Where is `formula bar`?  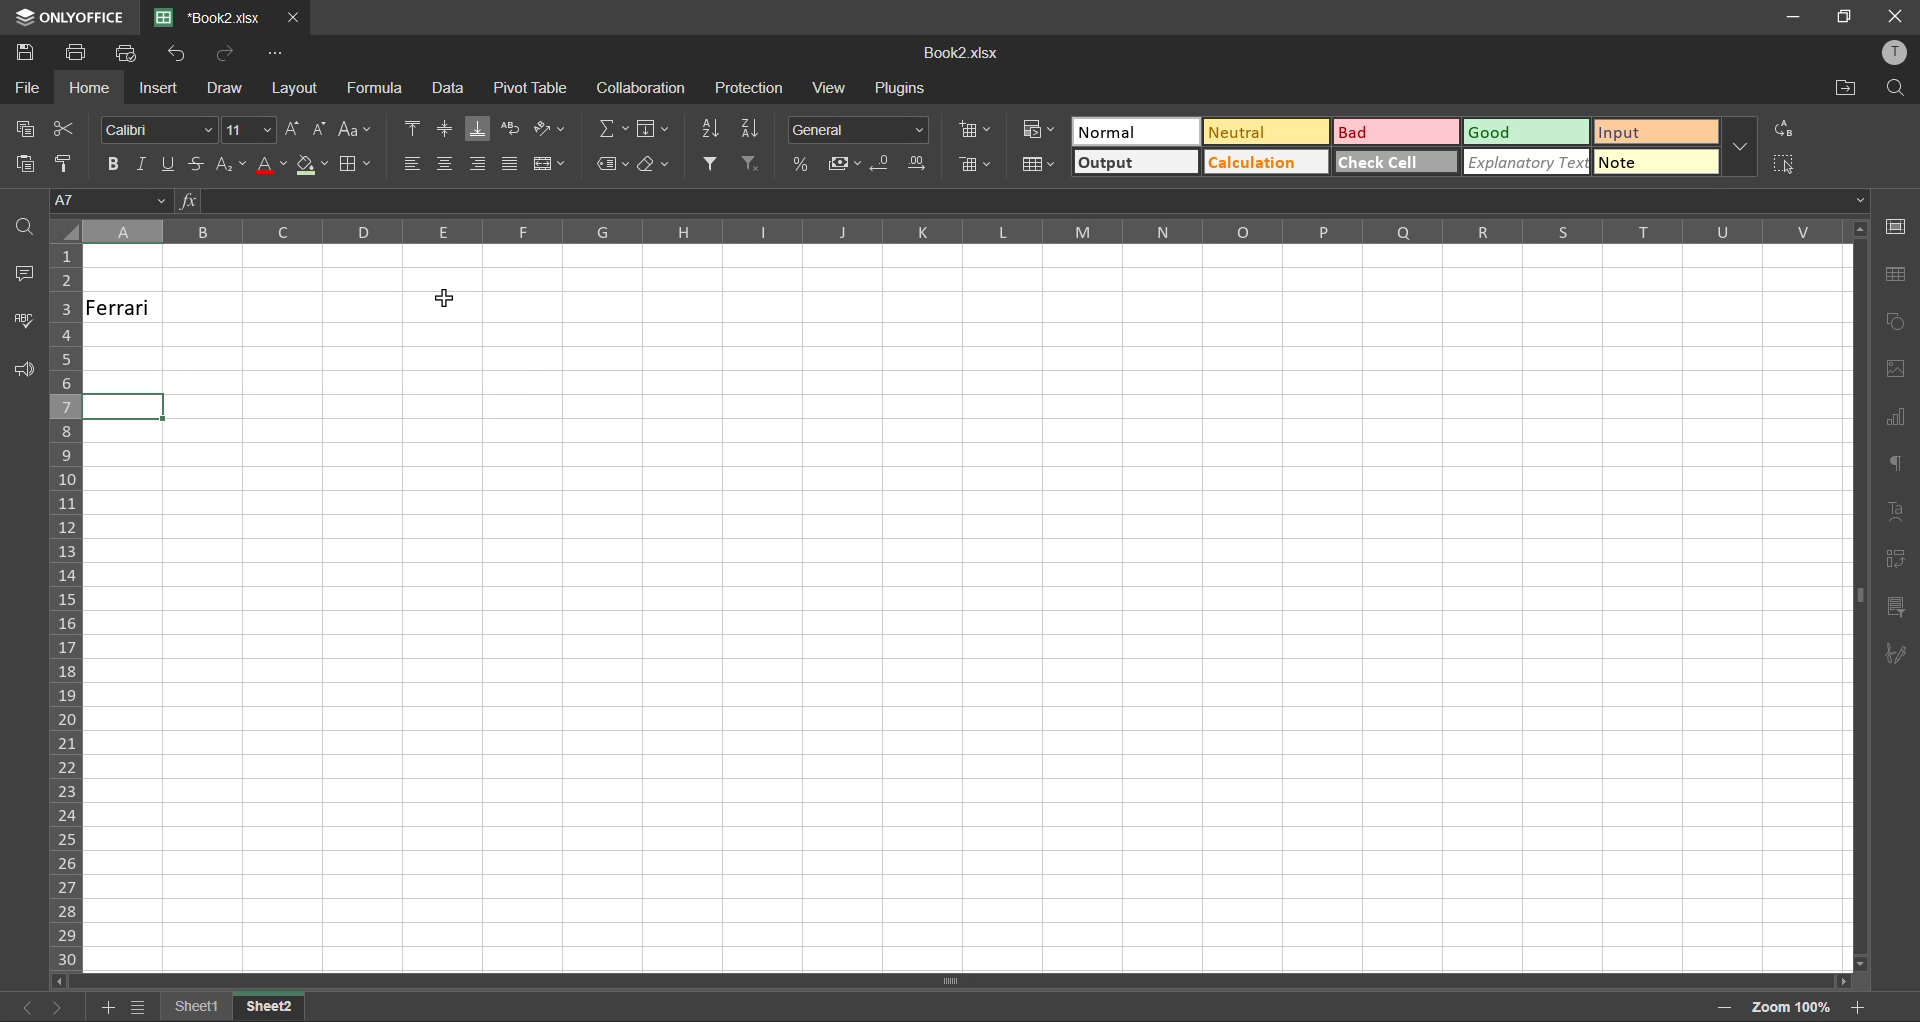 formula bar is located at coordinates (1021, 201).